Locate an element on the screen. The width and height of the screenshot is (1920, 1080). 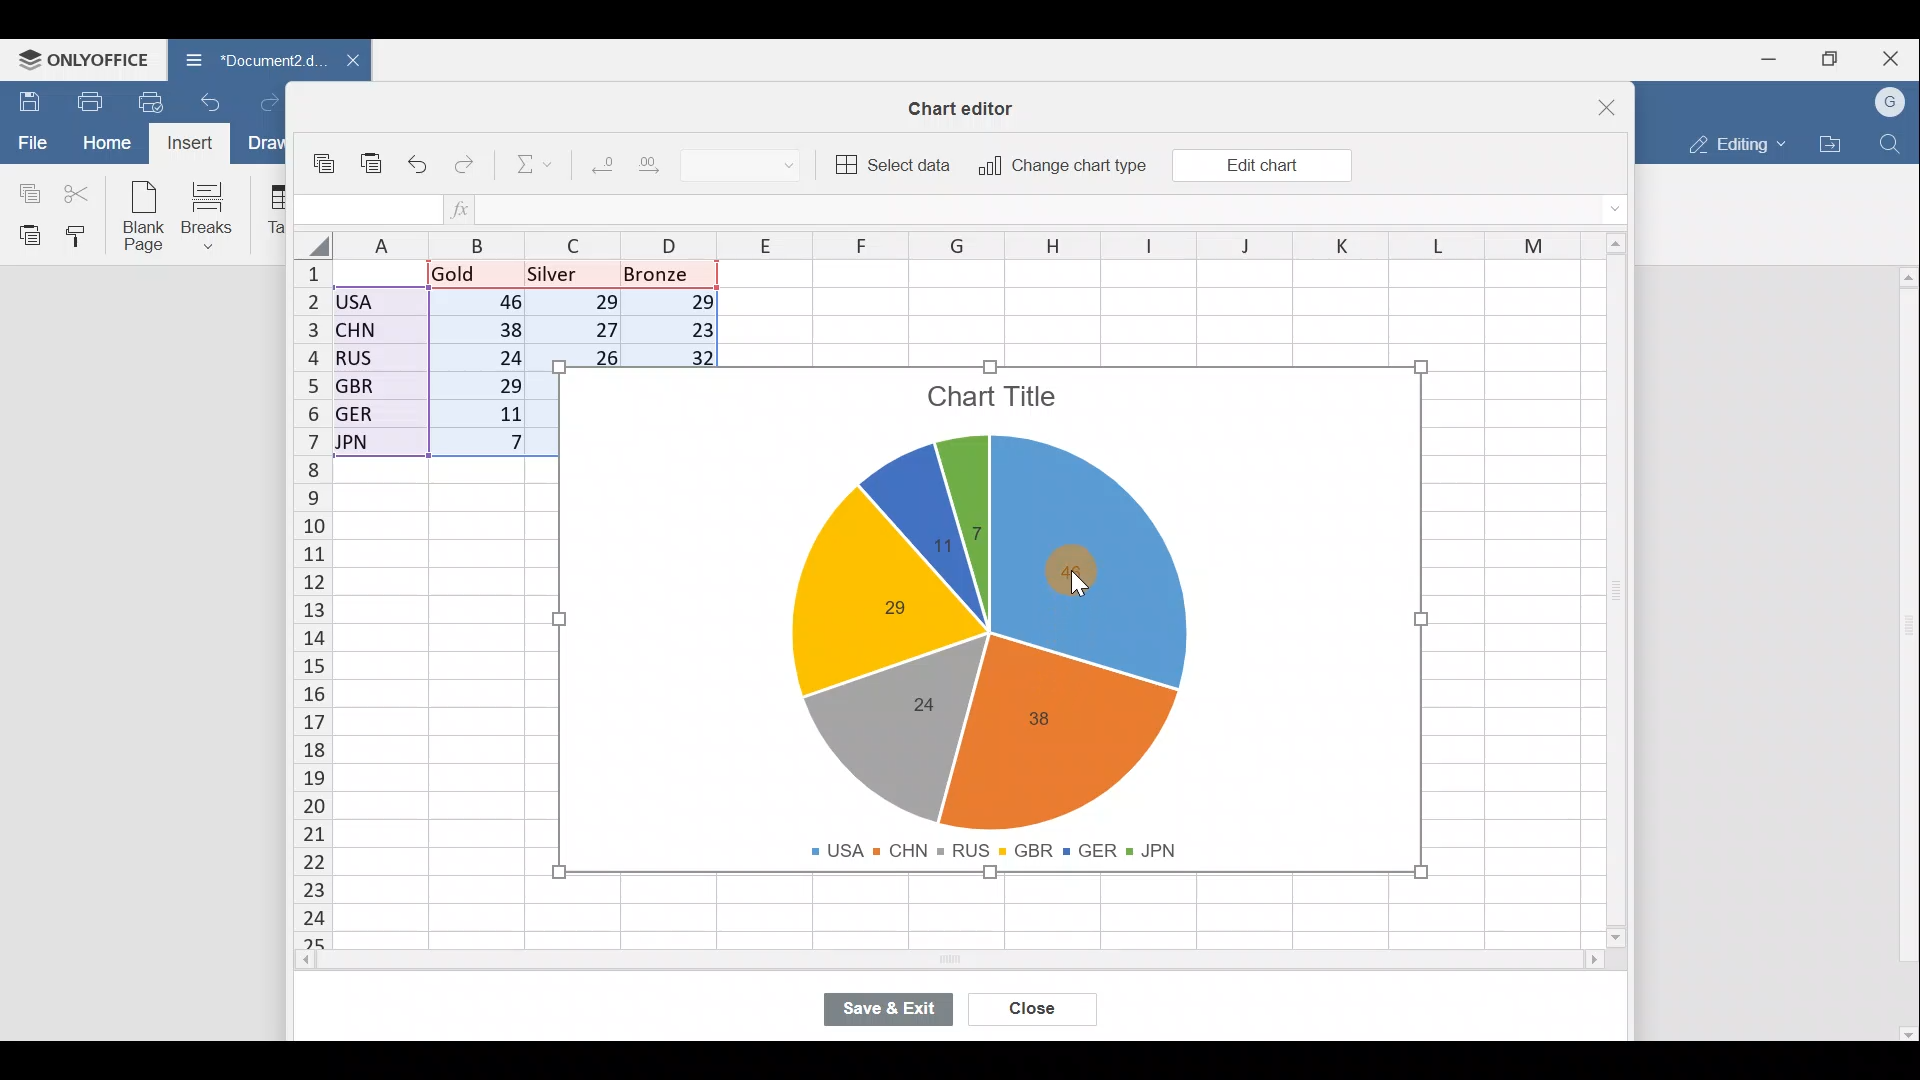
Chart label is located at coordinates (934, 552).